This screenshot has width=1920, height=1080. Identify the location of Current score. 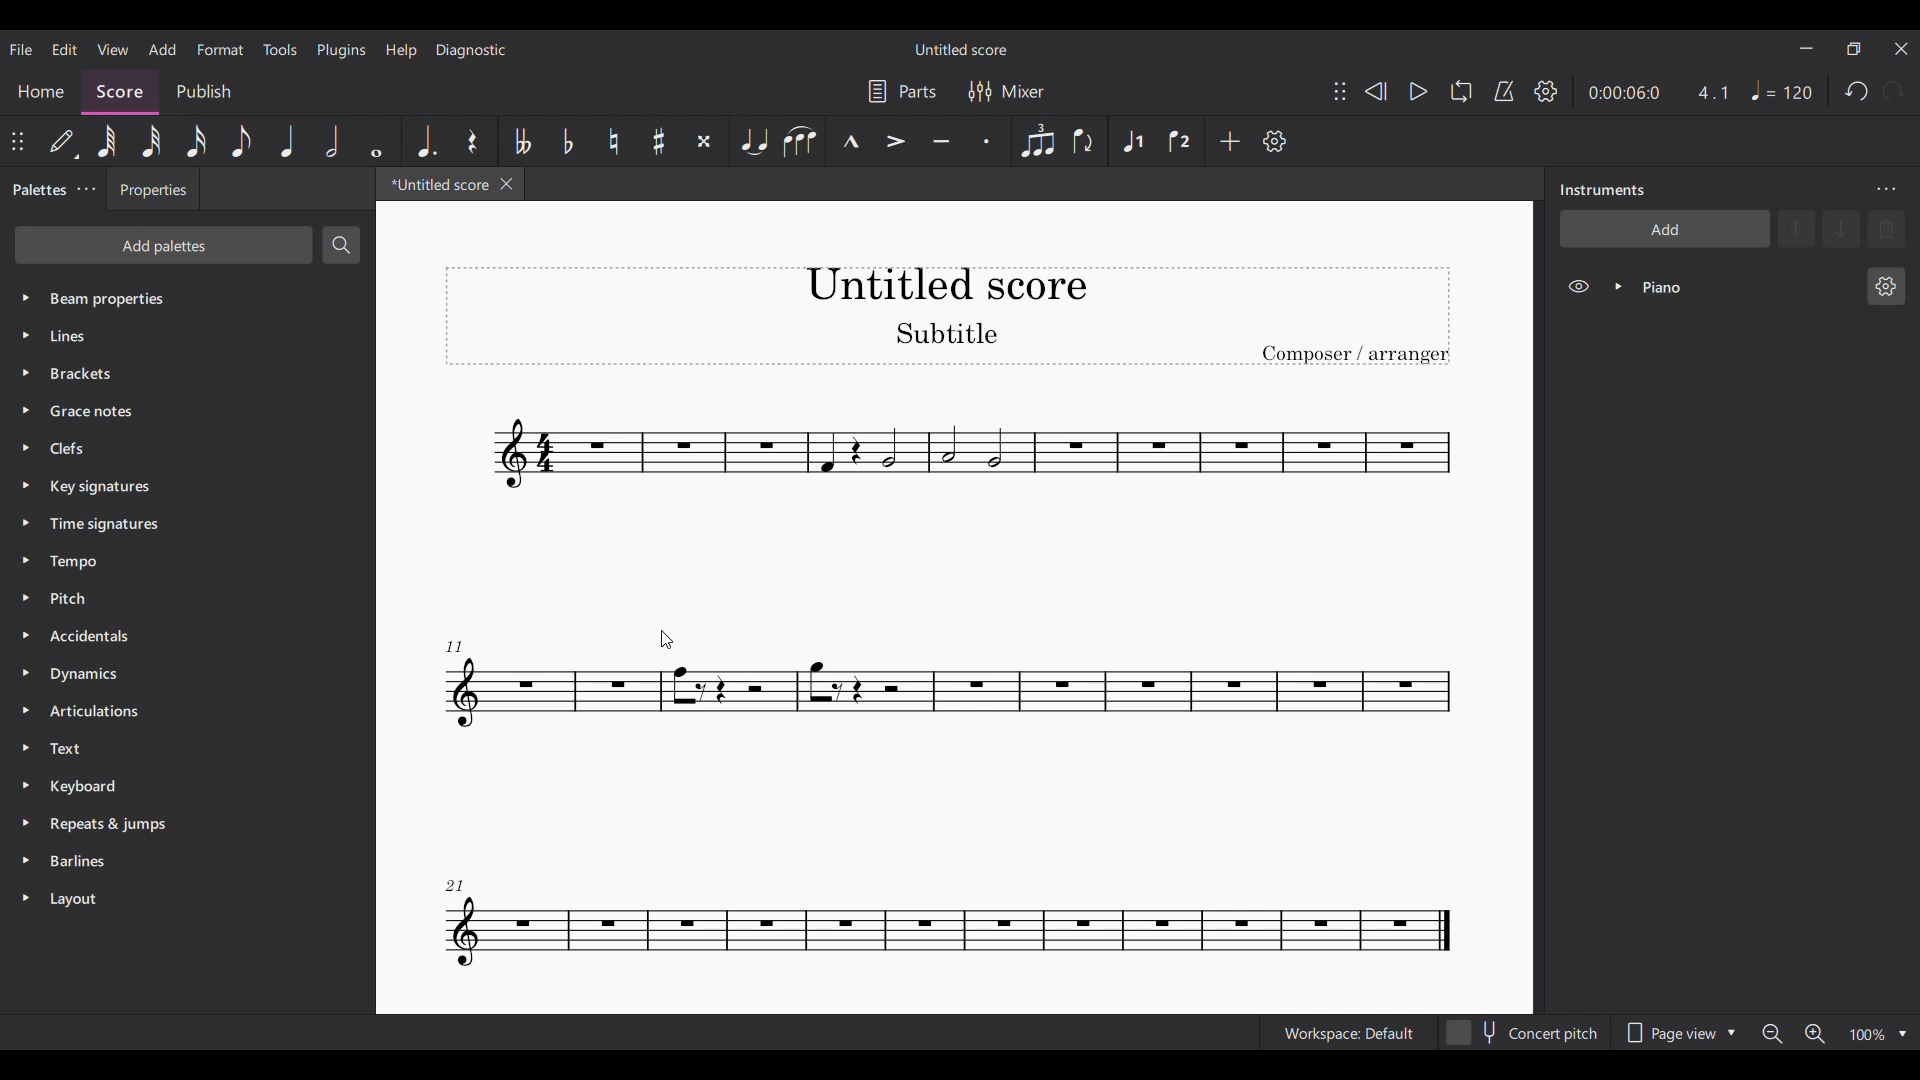
(434, 188).